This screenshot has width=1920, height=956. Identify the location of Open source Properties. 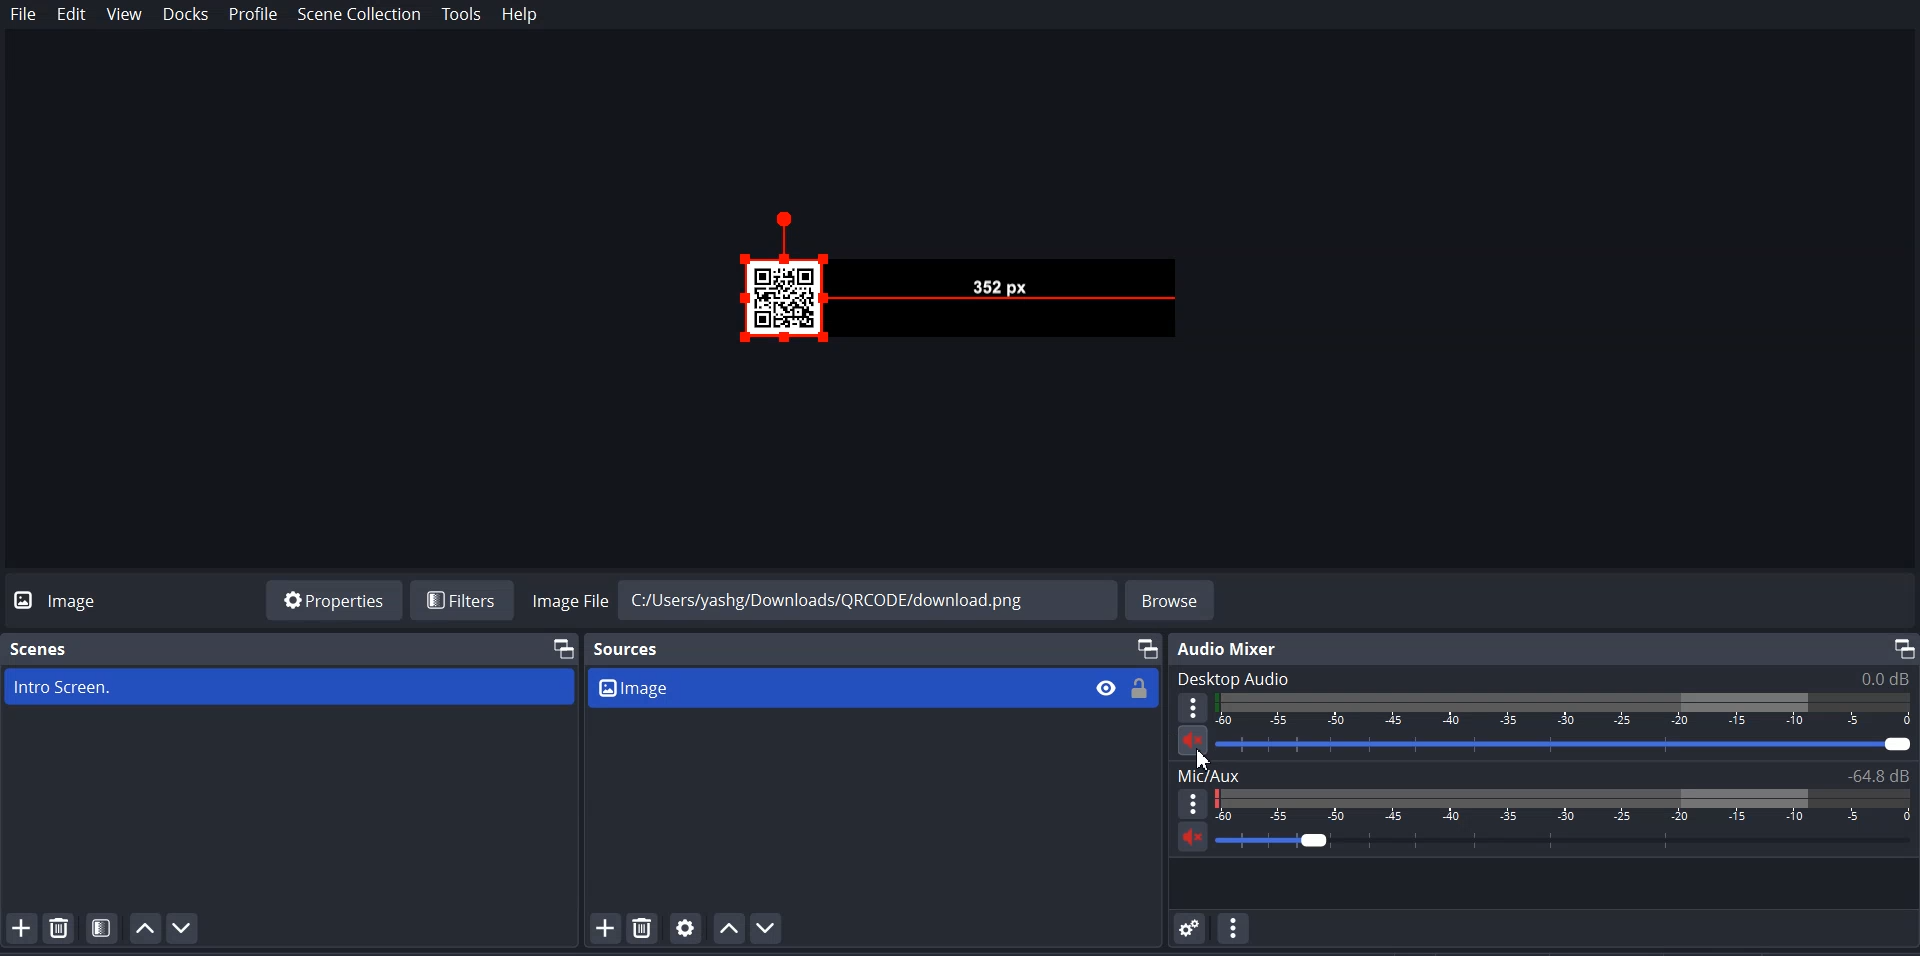
(687, 927).